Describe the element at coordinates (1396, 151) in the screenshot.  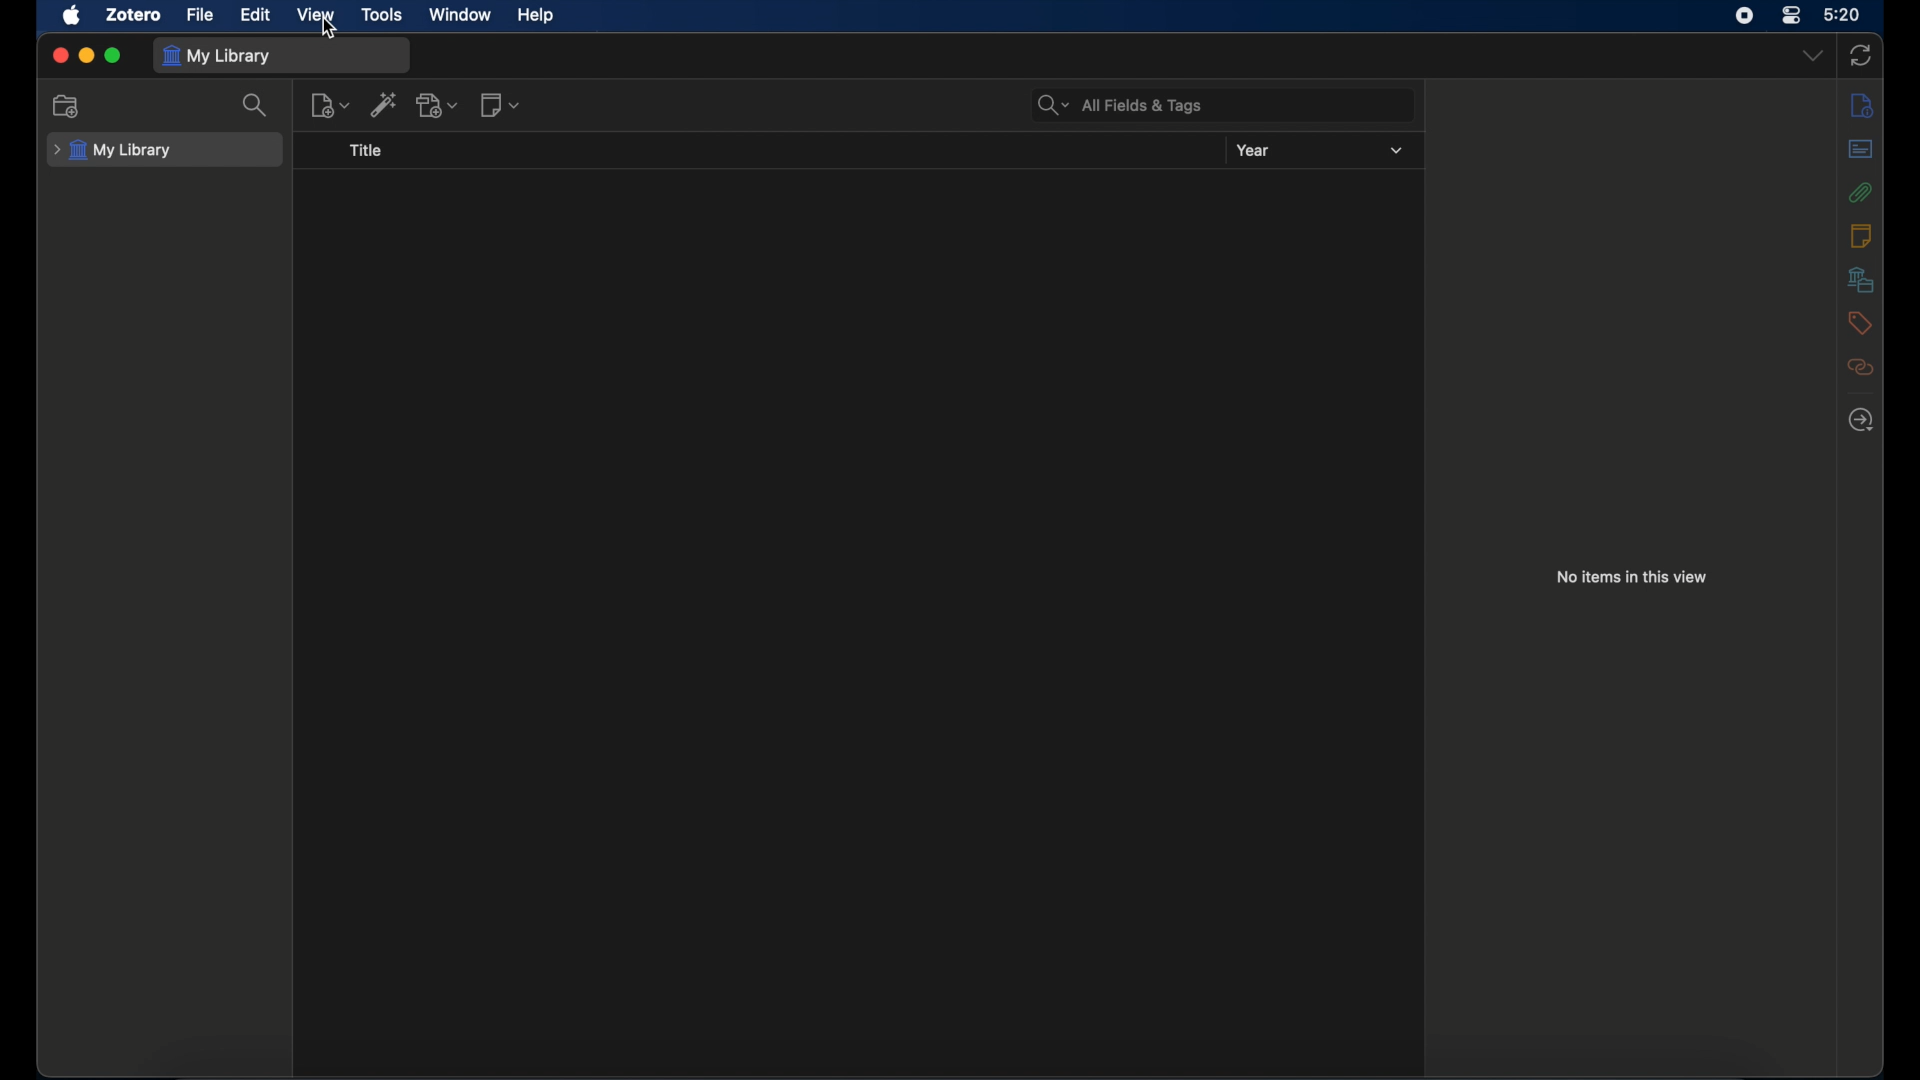
I see `year drop-down menu` at that location.